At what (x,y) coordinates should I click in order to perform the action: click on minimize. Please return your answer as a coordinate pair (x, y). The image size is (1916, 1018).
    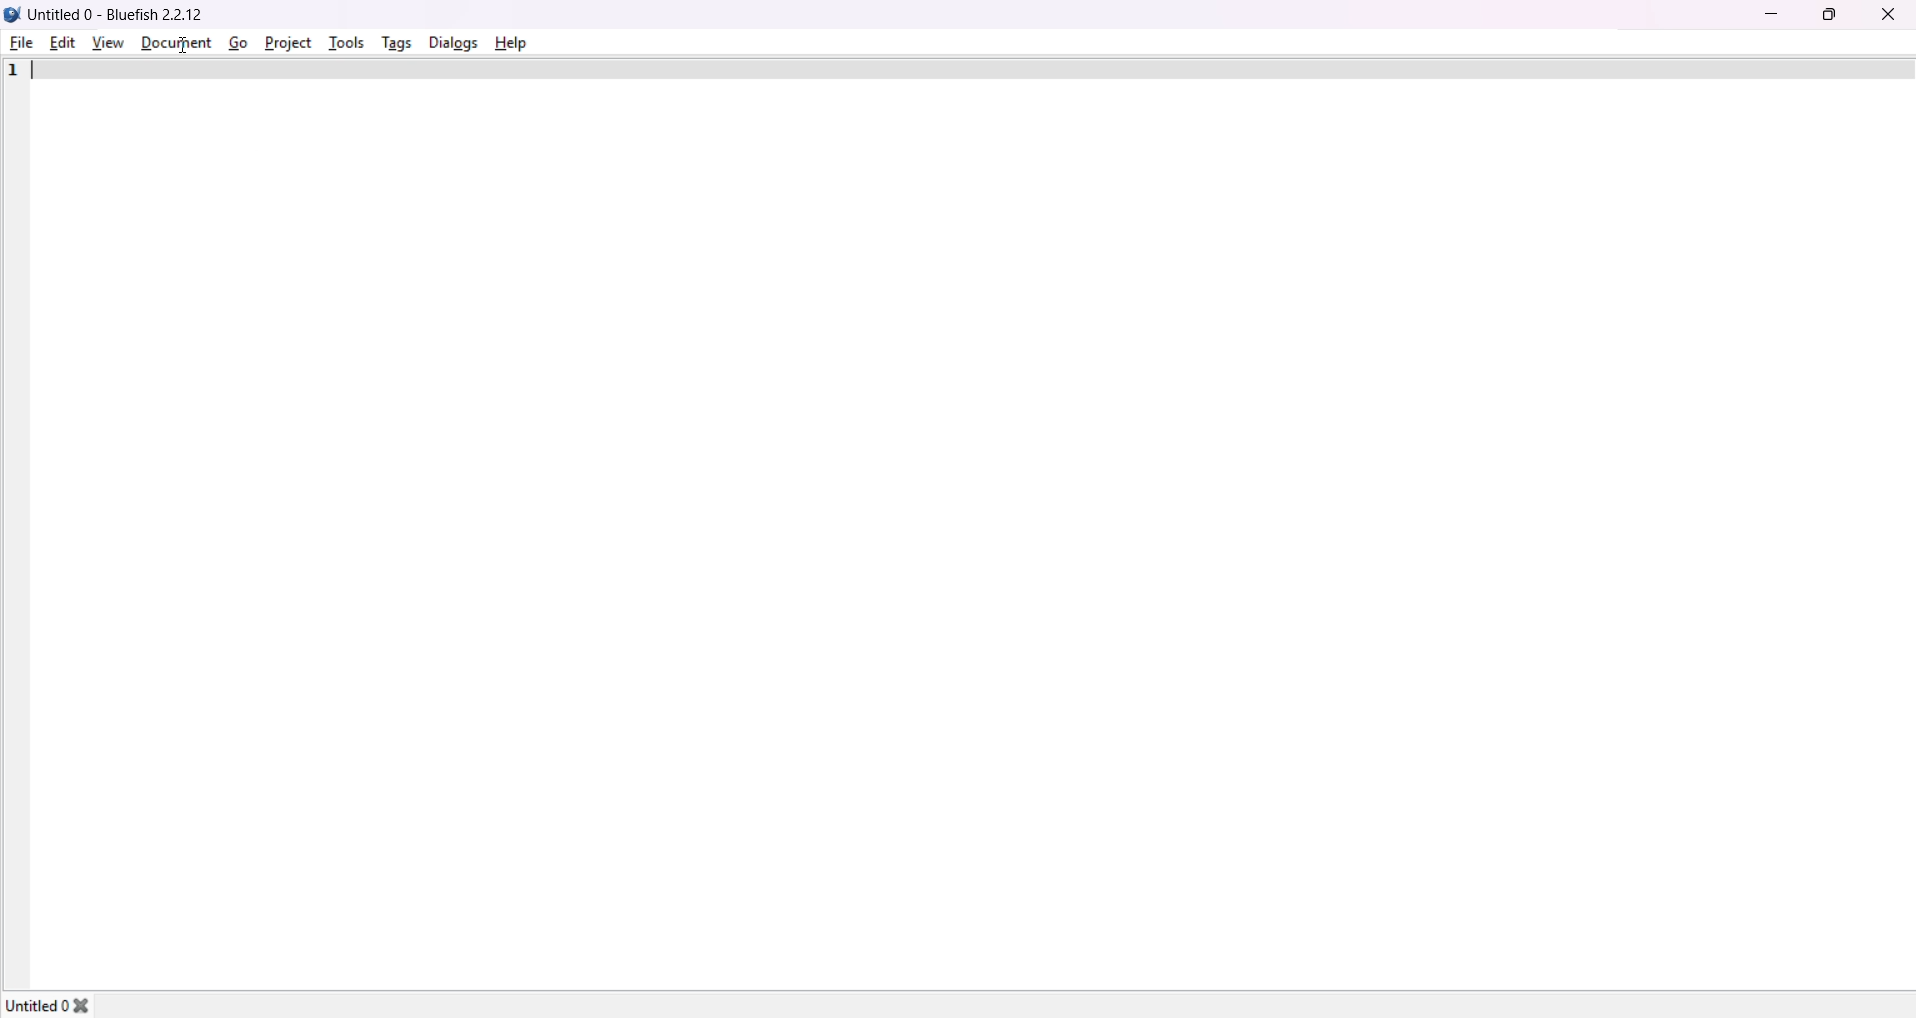
    Looking at the image, I should click on (1770, 13).